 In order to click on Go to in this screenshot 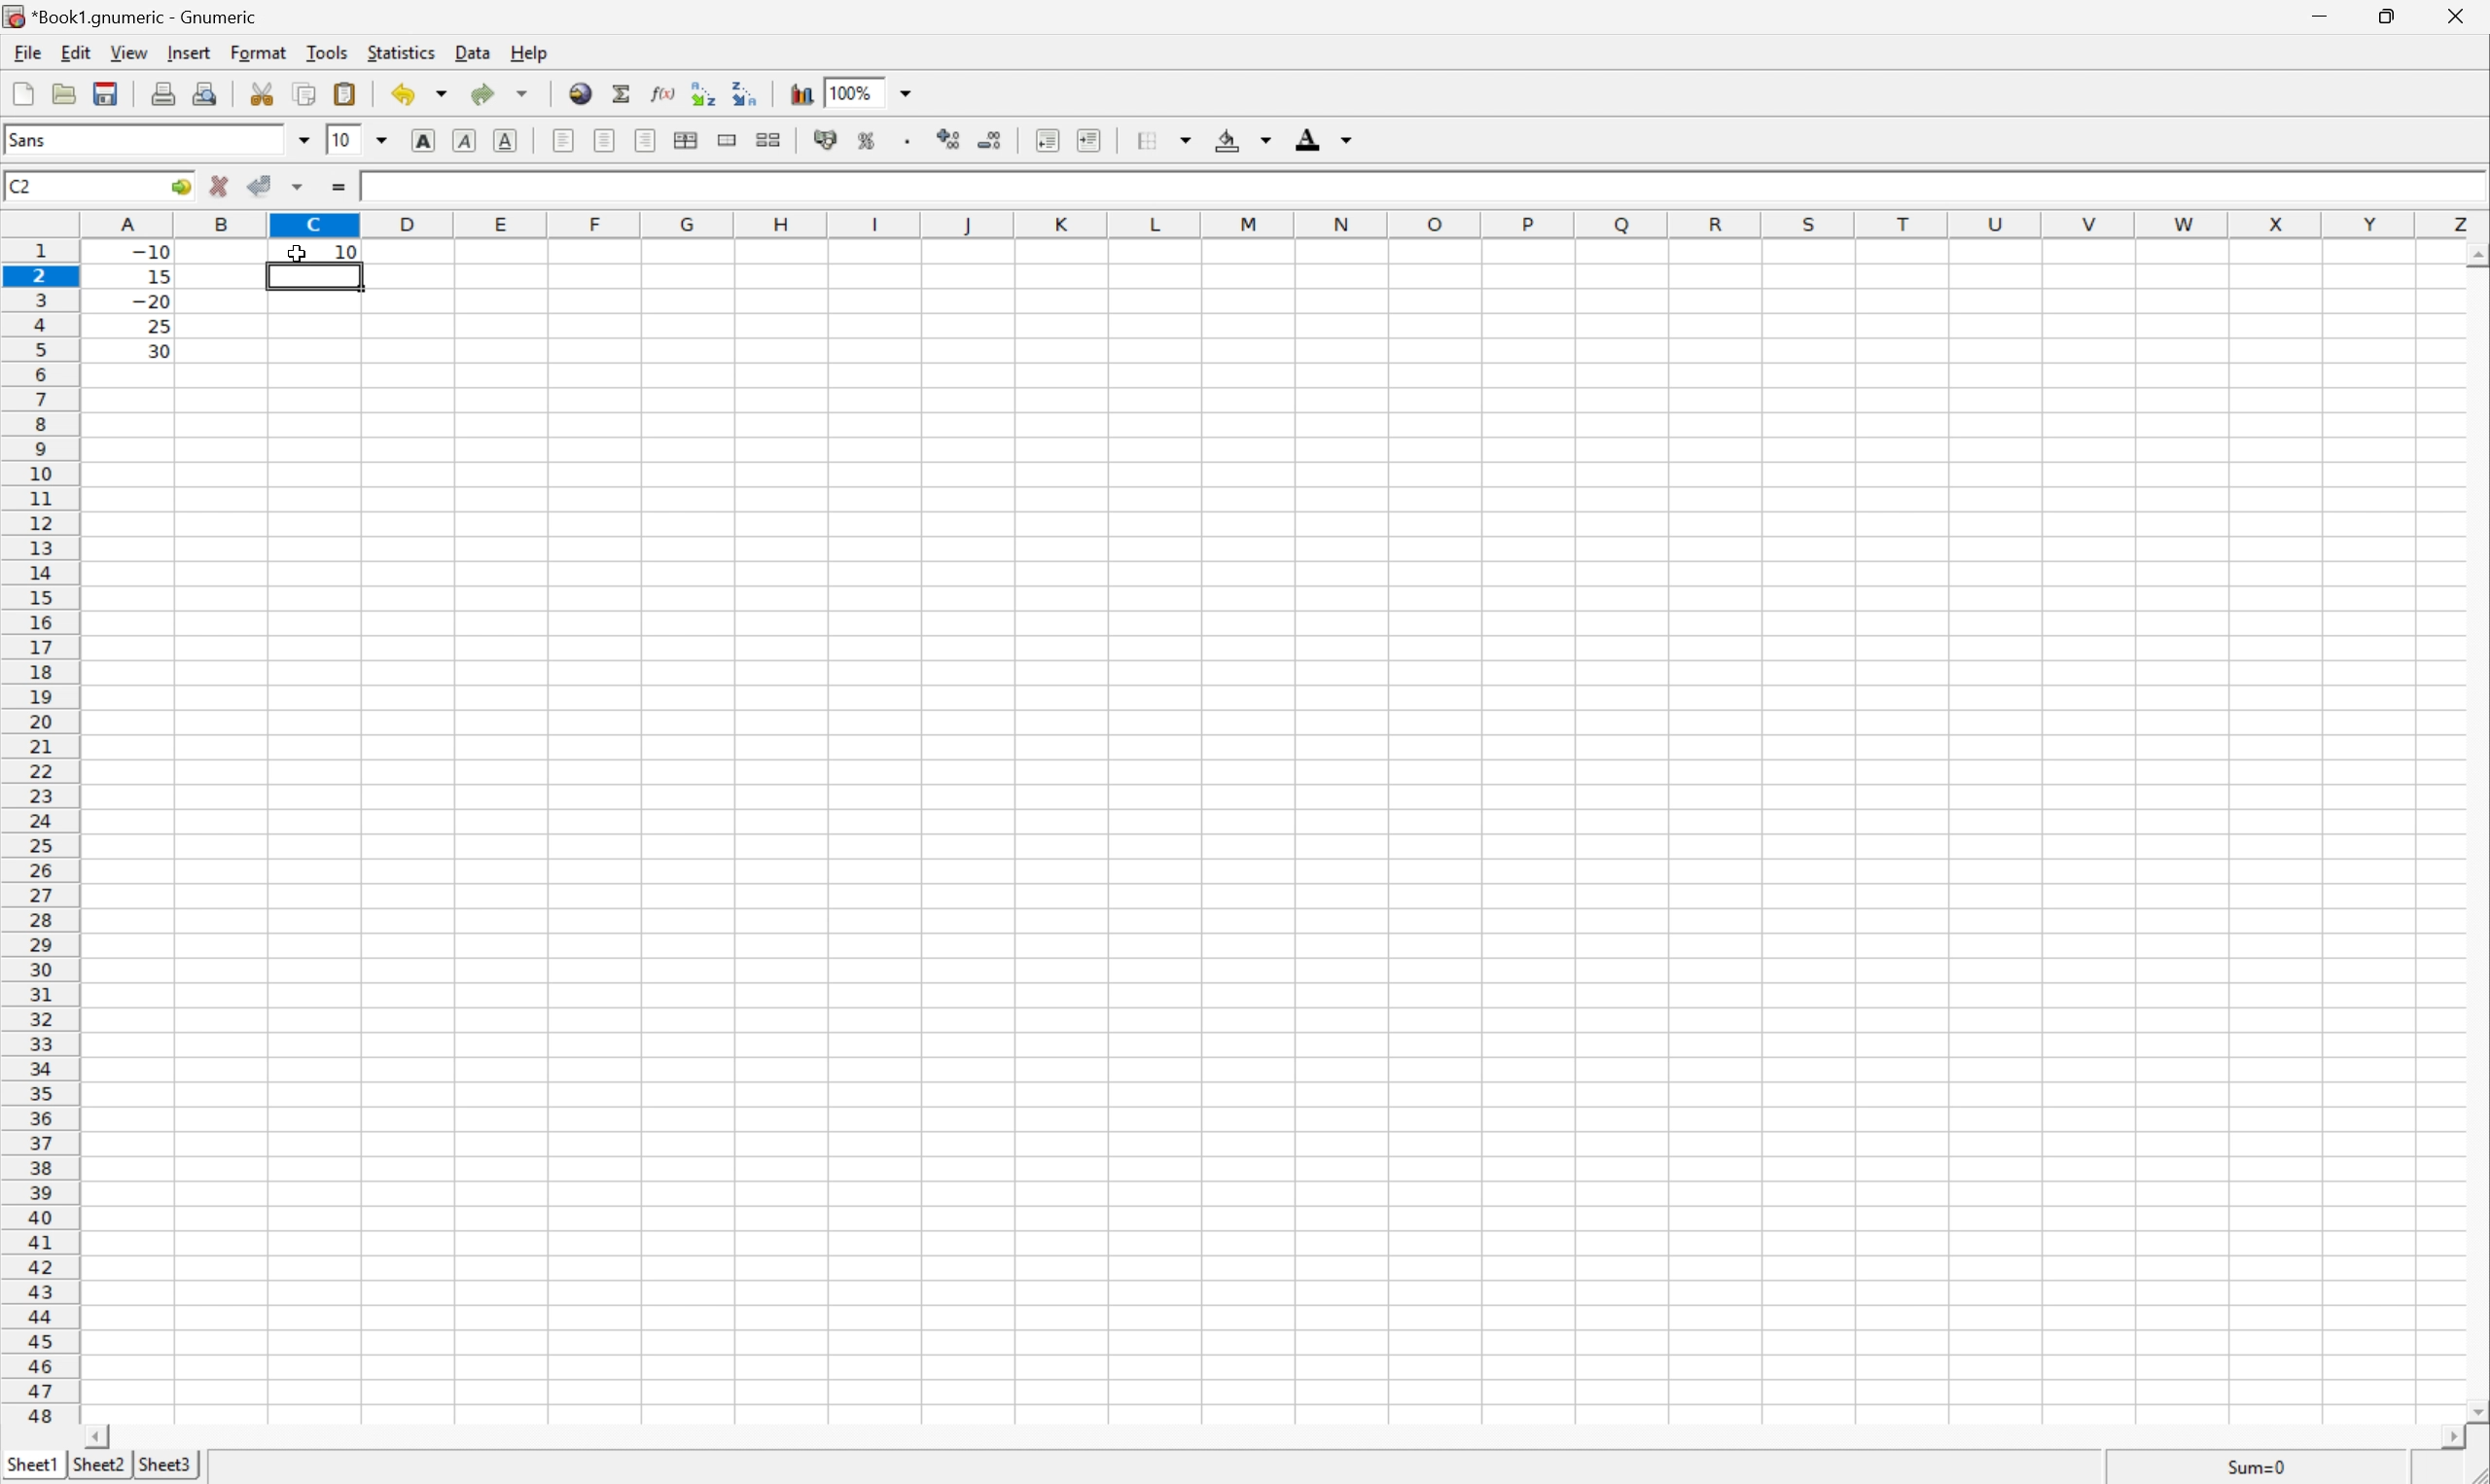, I will do `click(178, 187)`.